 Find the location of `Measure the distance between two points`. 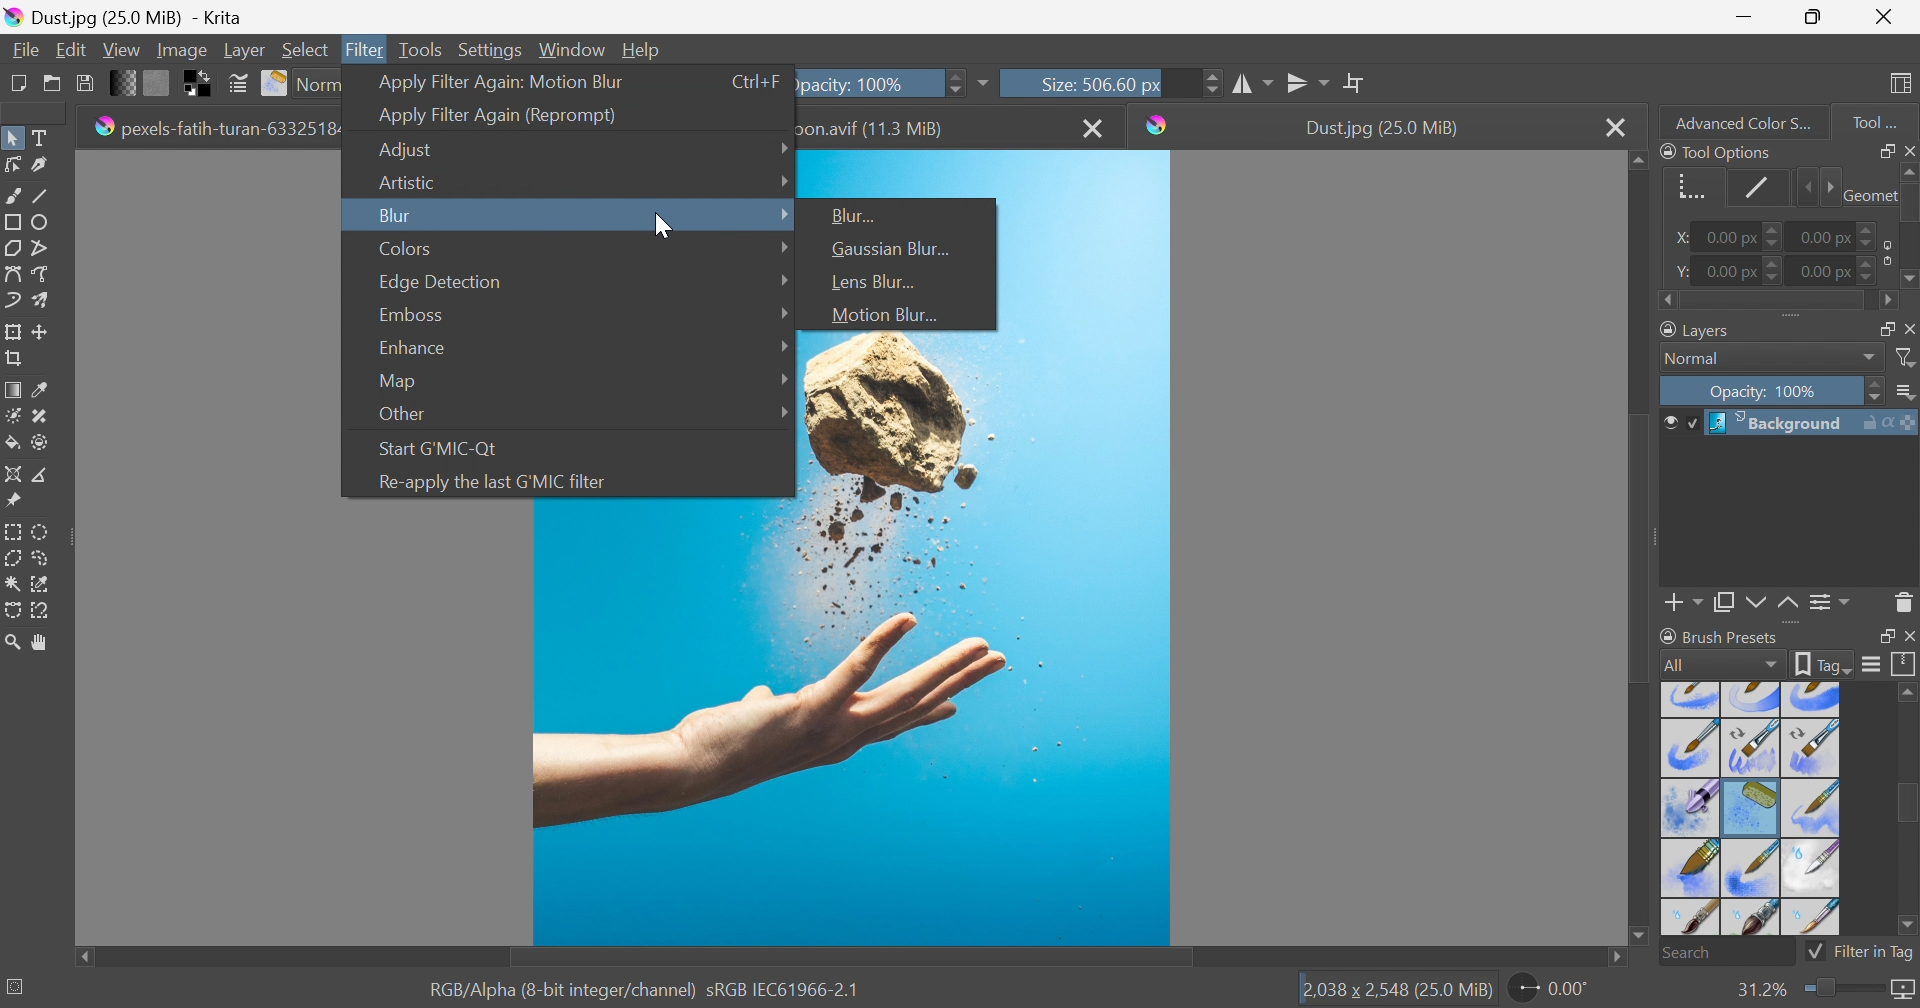

Measure the distance between two points is located at coordinates (42, 476).